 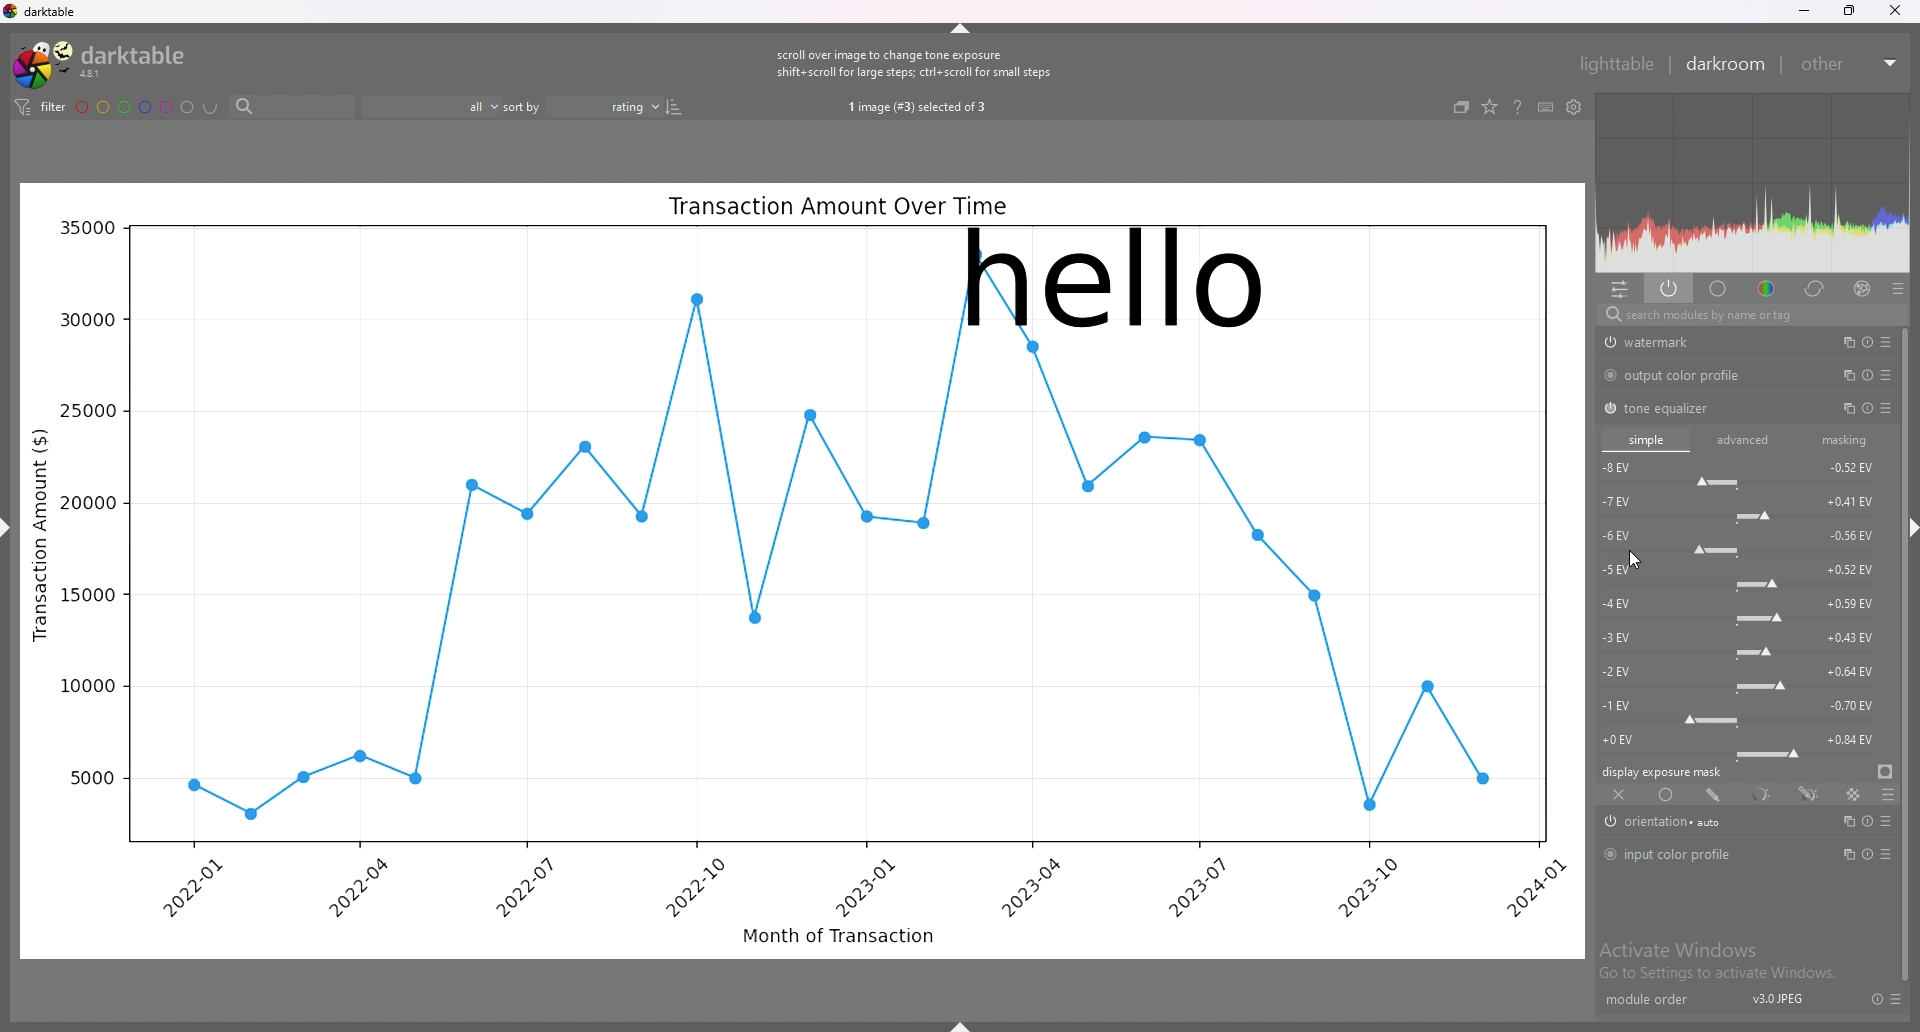 What do you see at coordinates (90, 777) in the screenshot?
I see `5000` at bounding box center [90, 777].